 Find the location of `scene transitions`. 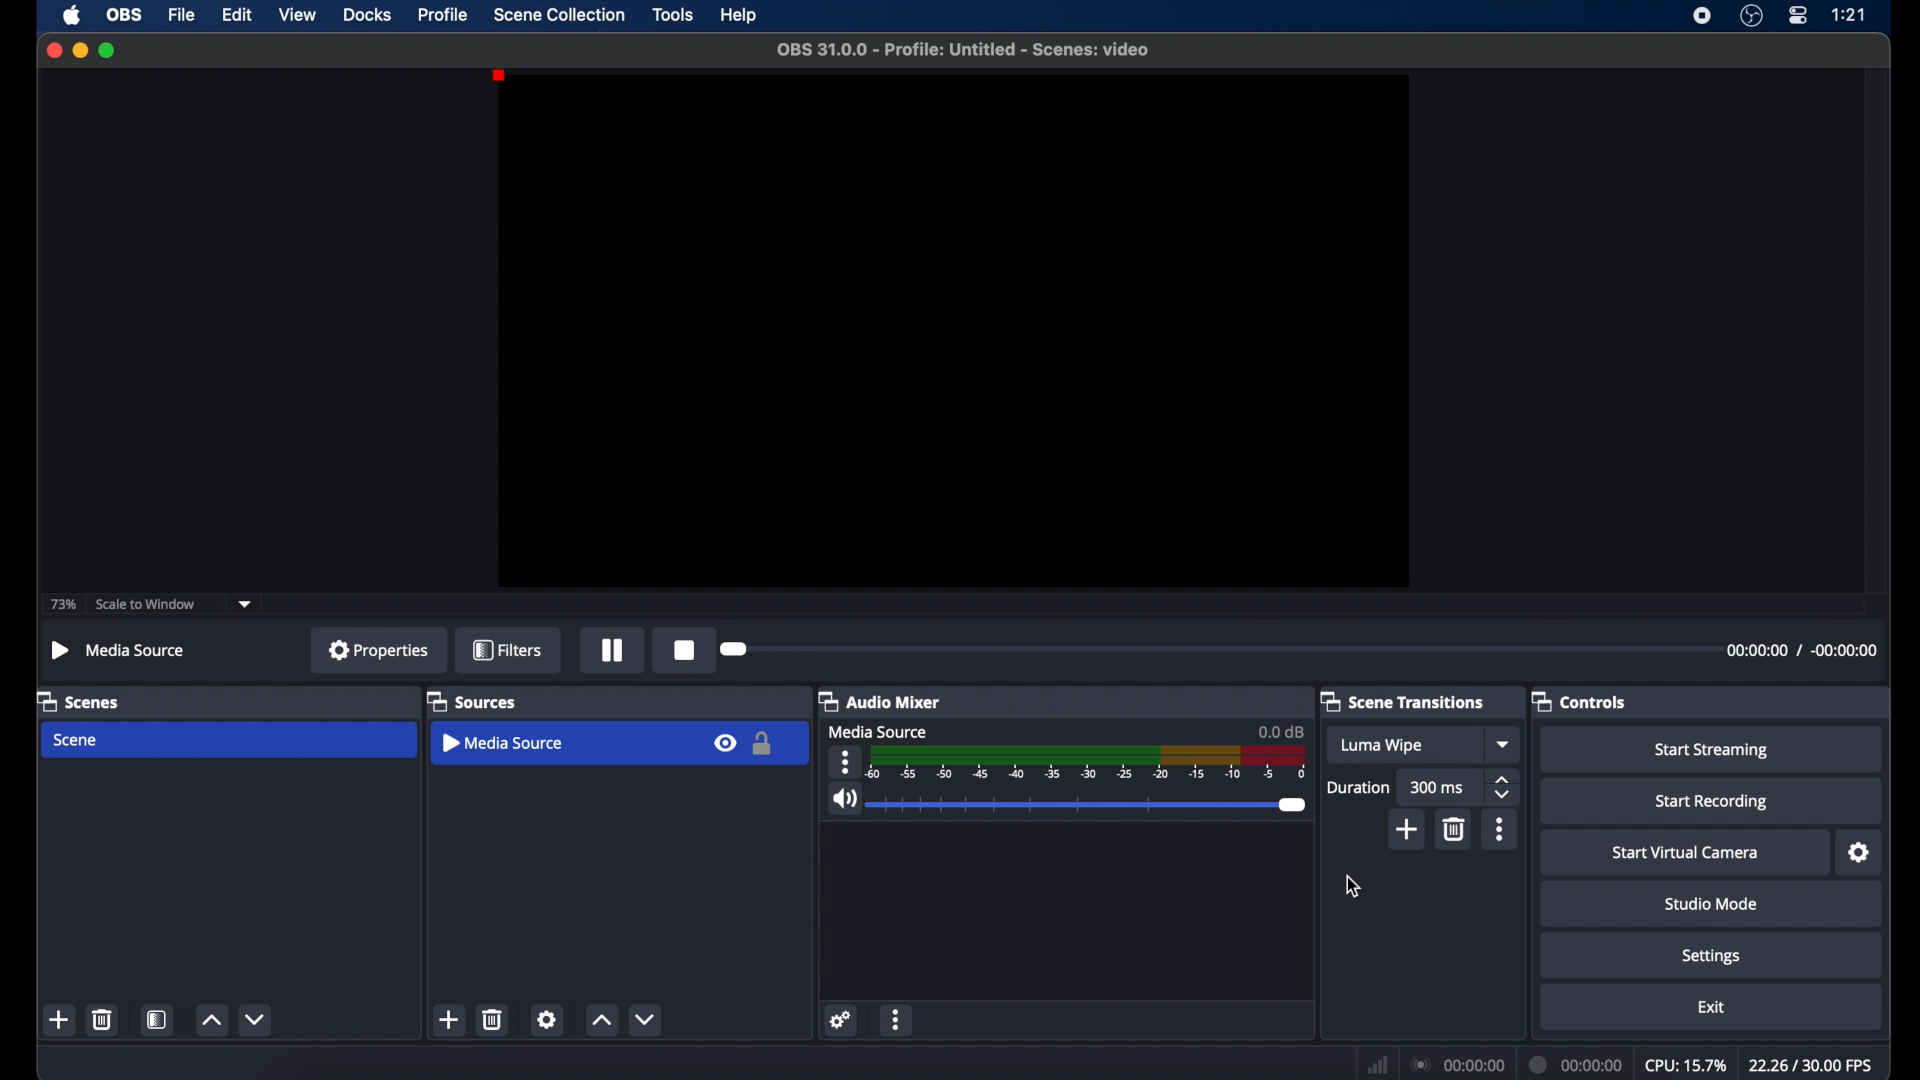

scene transitions is located at coordinates (1403, 702).